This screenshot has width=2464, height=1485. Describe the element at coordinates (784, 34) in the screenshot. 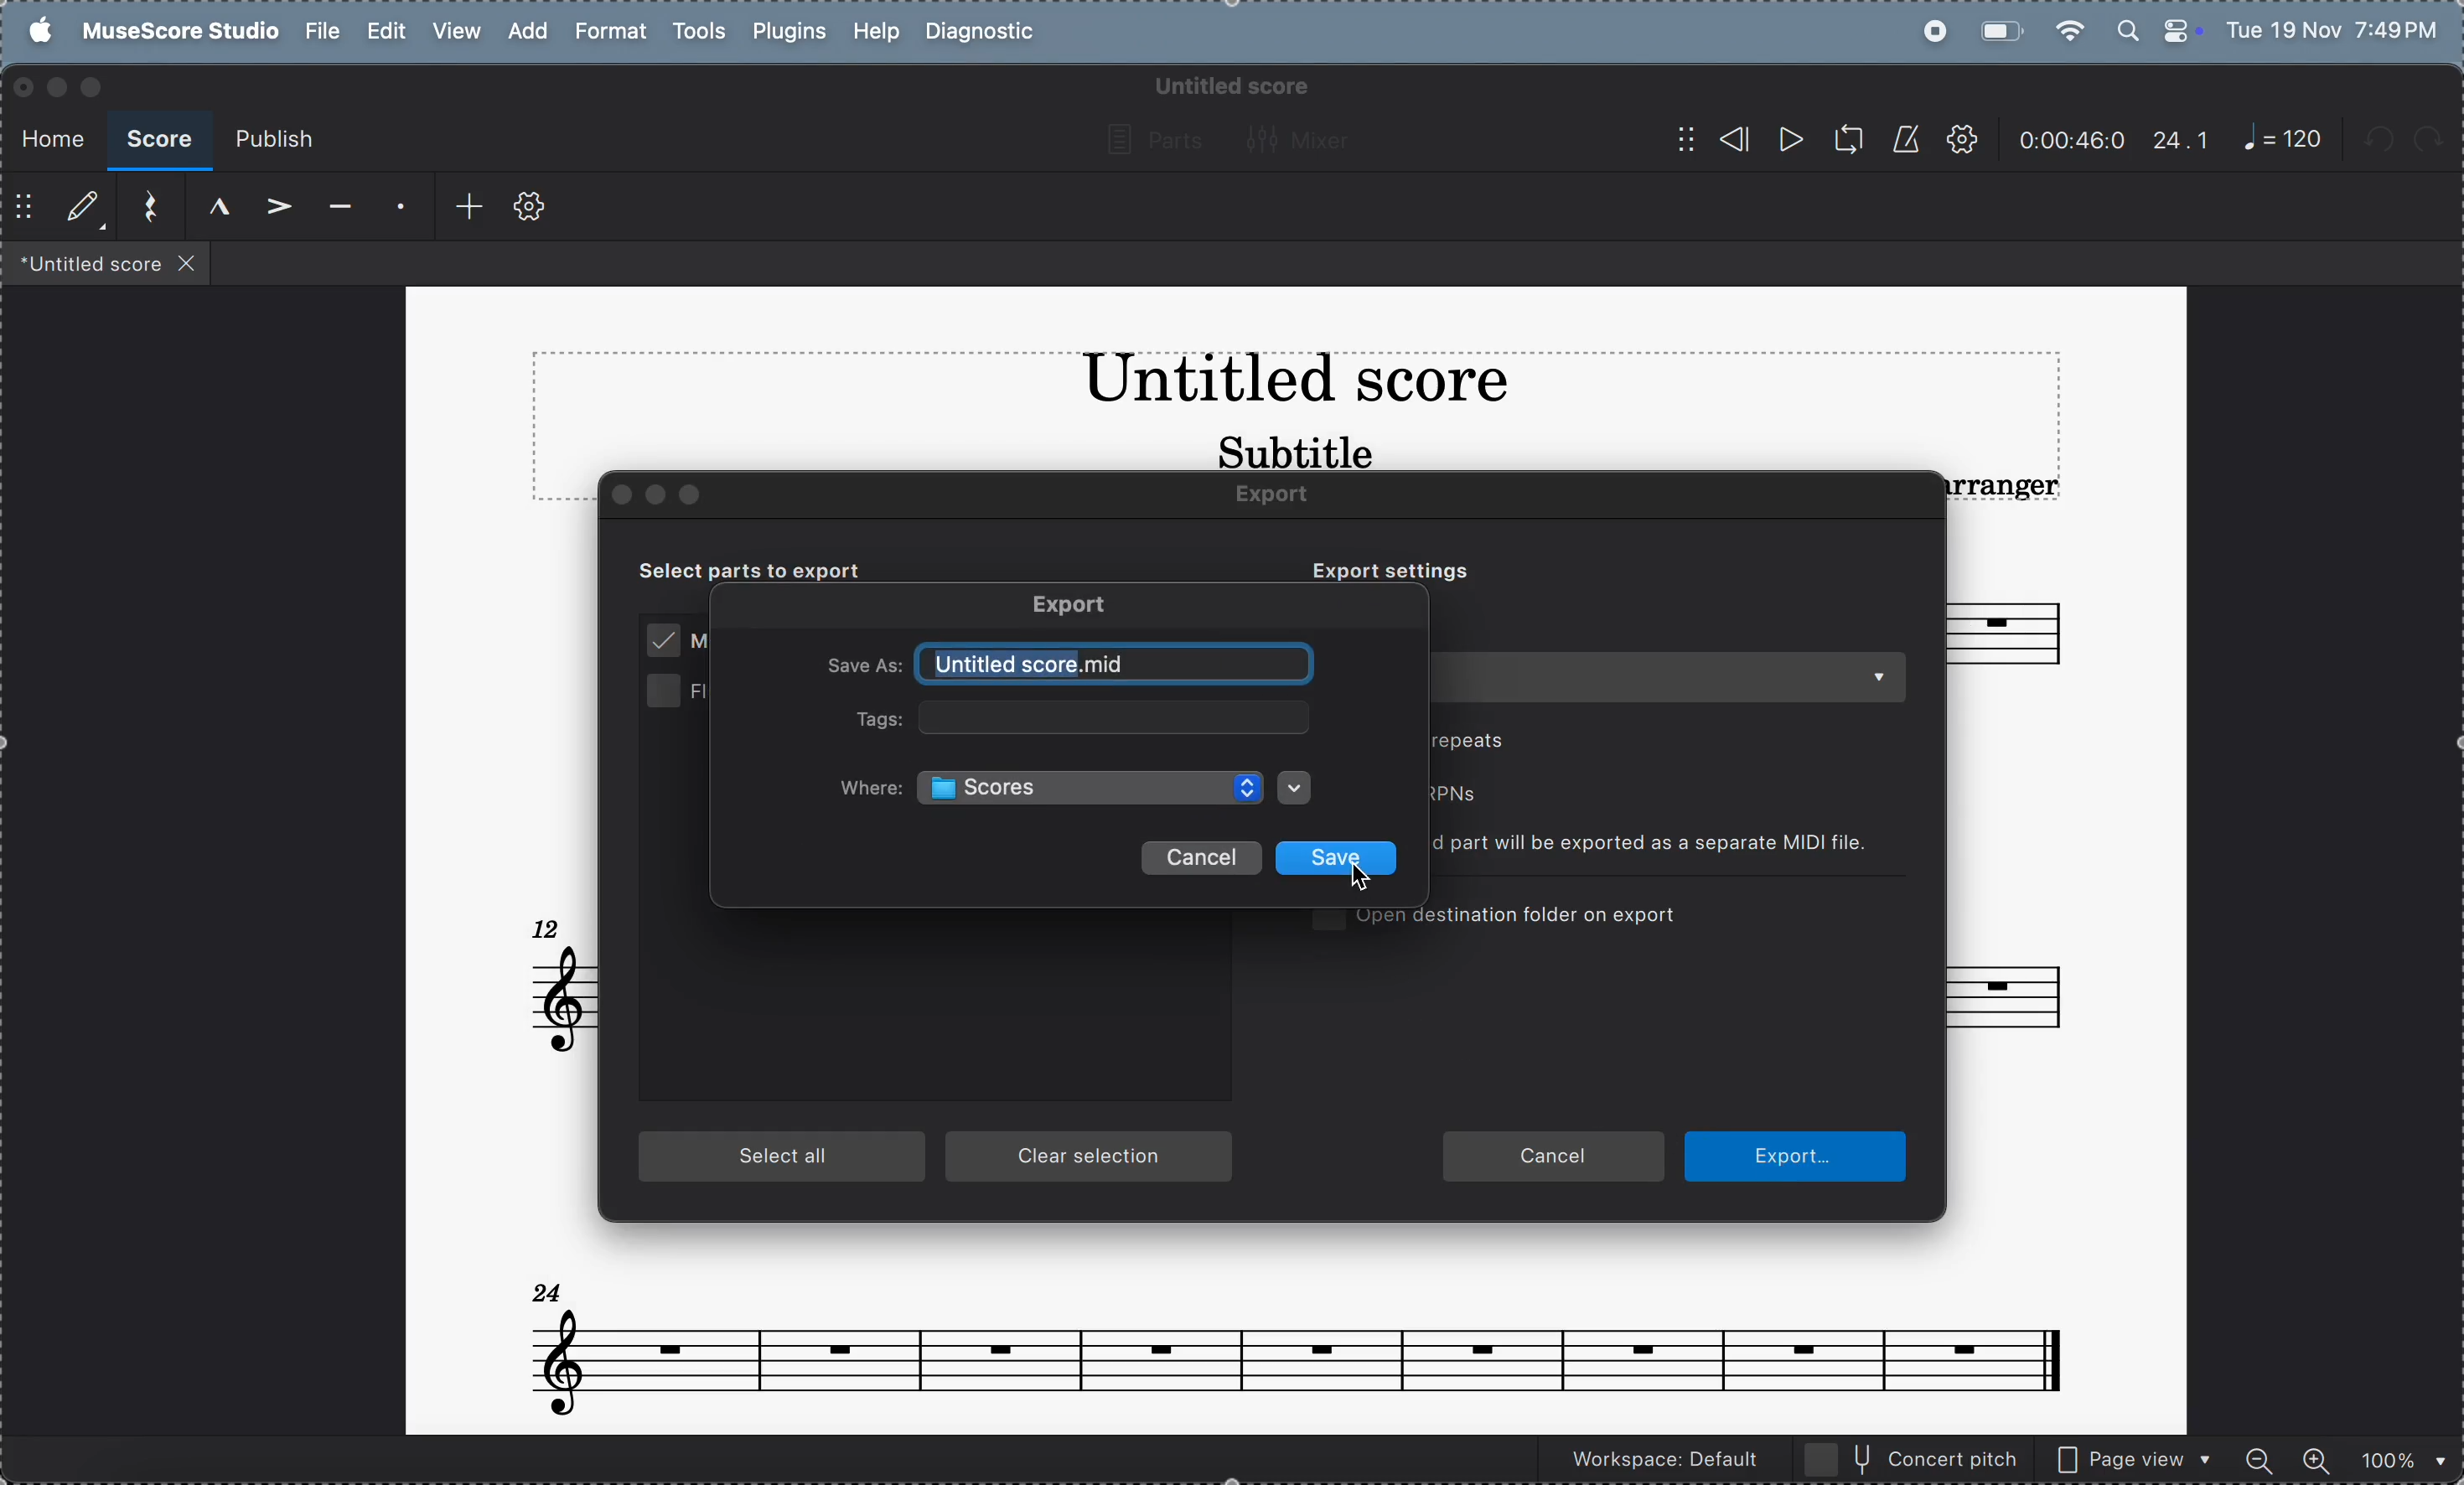

I see `plugins` at that location.